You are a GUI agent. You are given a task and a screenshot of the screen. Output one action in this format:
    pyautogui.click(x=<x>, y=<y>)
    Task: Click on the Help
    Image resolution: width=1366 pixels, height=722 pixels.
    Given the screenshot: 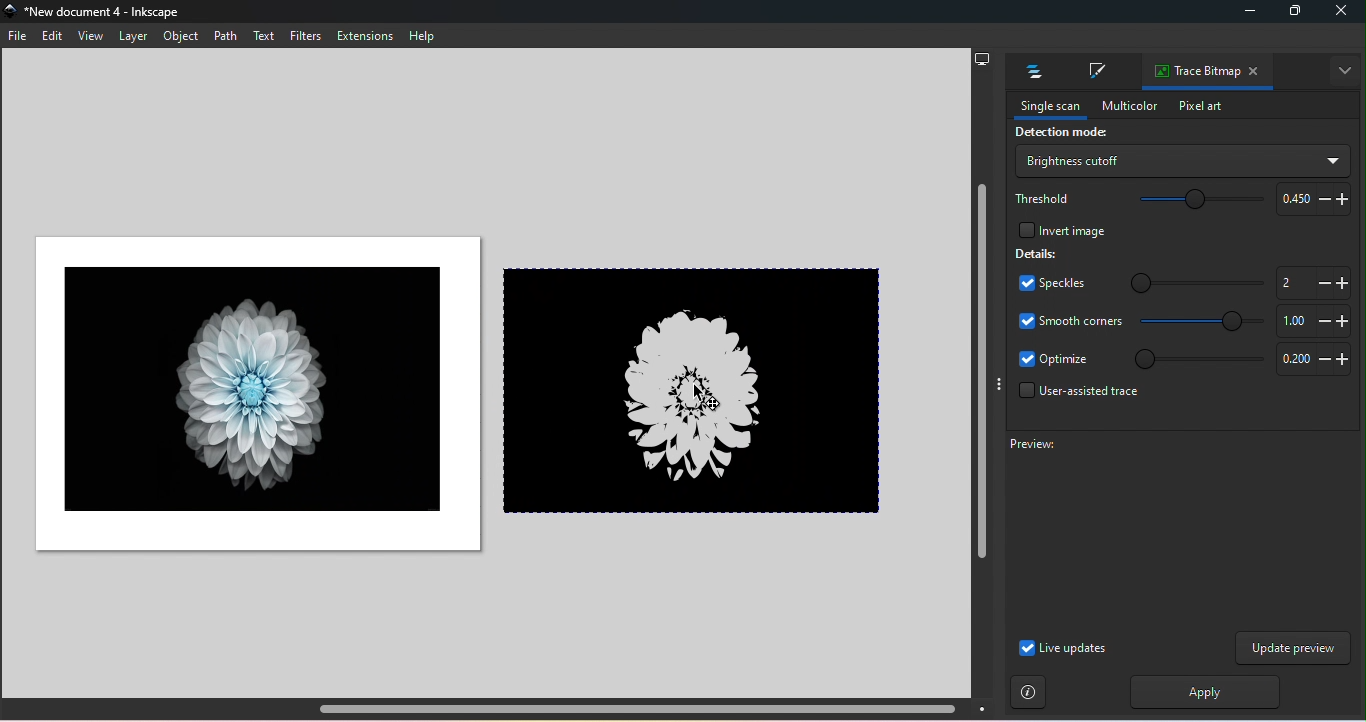 What is the action you would take?
    pyautogui.click(x=422, y=36)
    